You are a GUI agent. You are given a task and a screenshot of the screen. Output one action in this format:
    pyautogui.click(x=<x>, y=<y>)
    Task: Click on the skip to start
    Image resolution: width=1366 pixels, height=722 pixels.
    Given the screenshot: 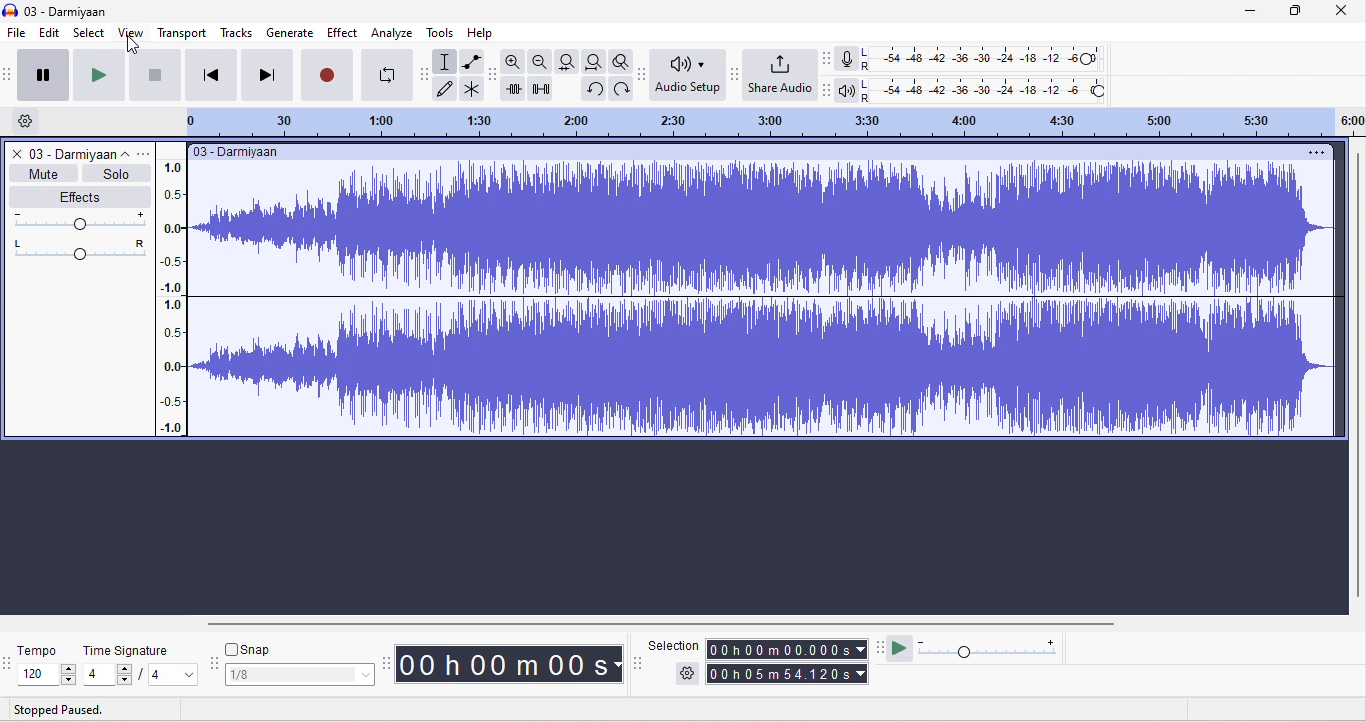 What is the action you would take?
    pyautogui.click(x=212, y=74)
    